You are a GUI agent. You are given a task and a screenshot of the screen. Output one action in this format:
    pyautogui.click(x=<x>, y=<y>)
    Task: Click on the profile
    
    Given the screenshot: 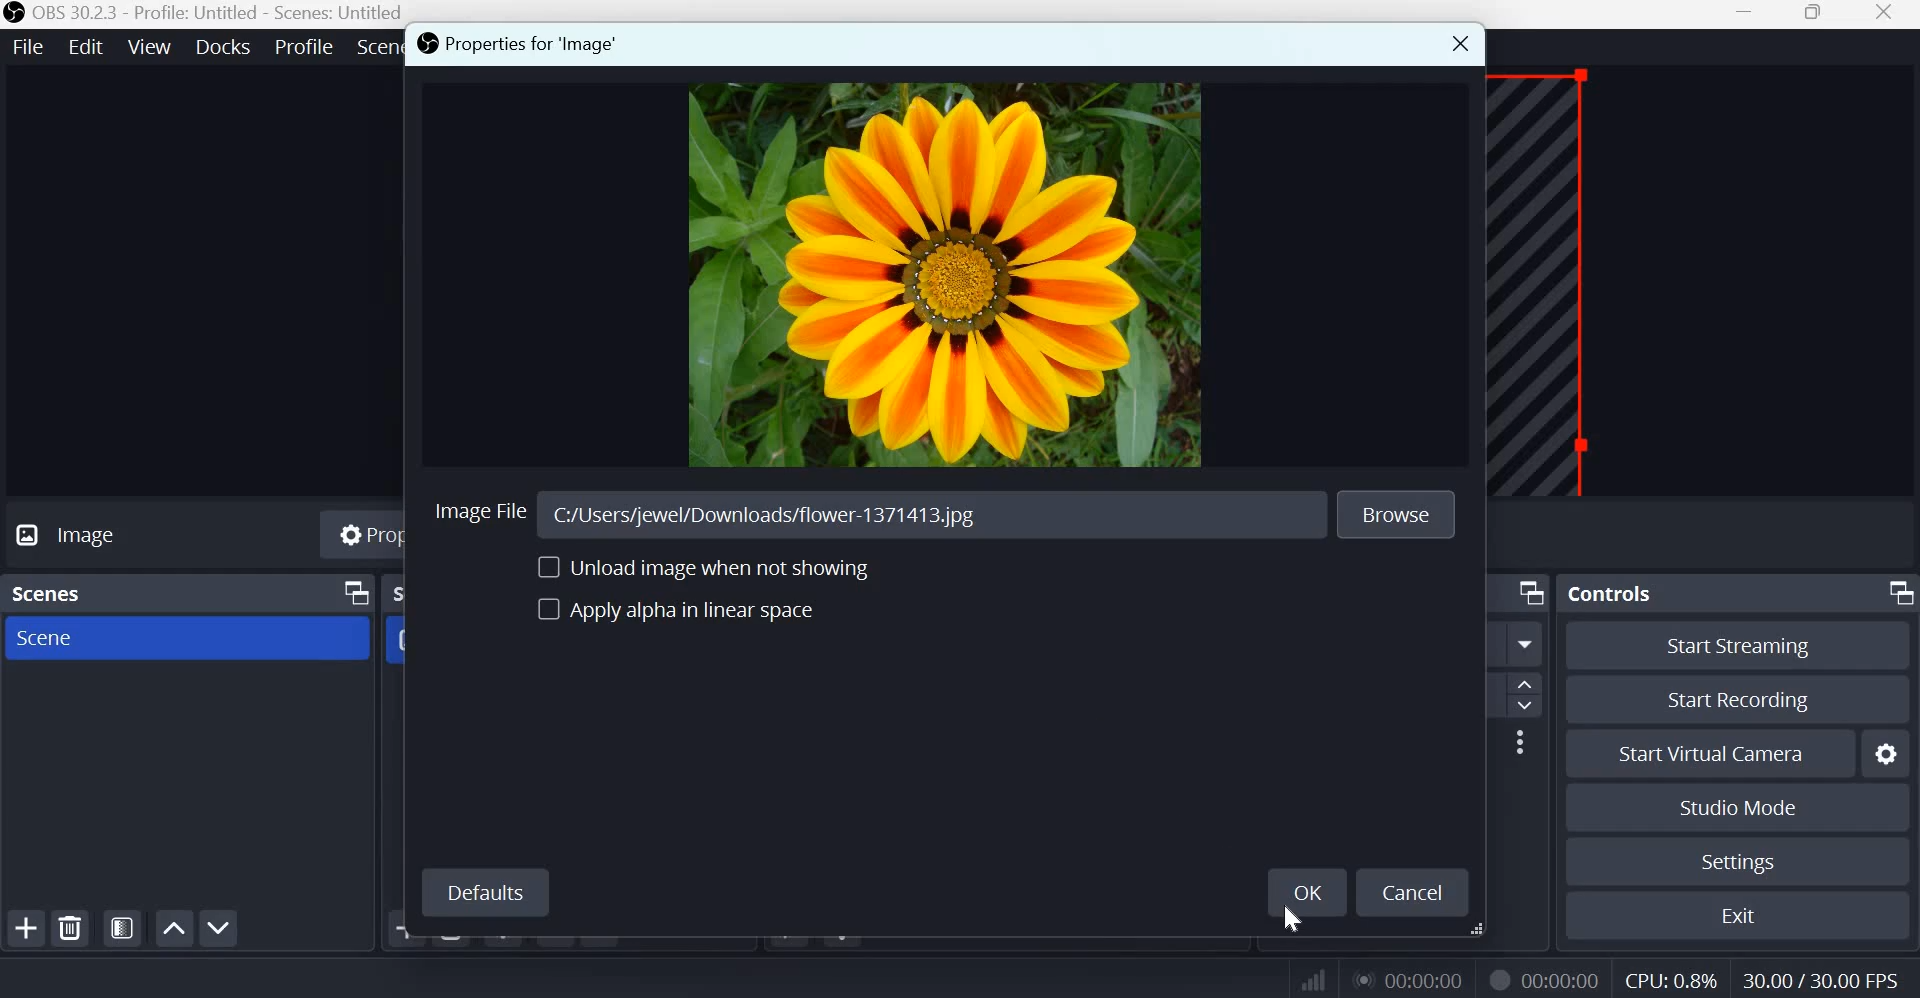 What is the action you would take?
    pyautogui.click(x=306, y=44)
    